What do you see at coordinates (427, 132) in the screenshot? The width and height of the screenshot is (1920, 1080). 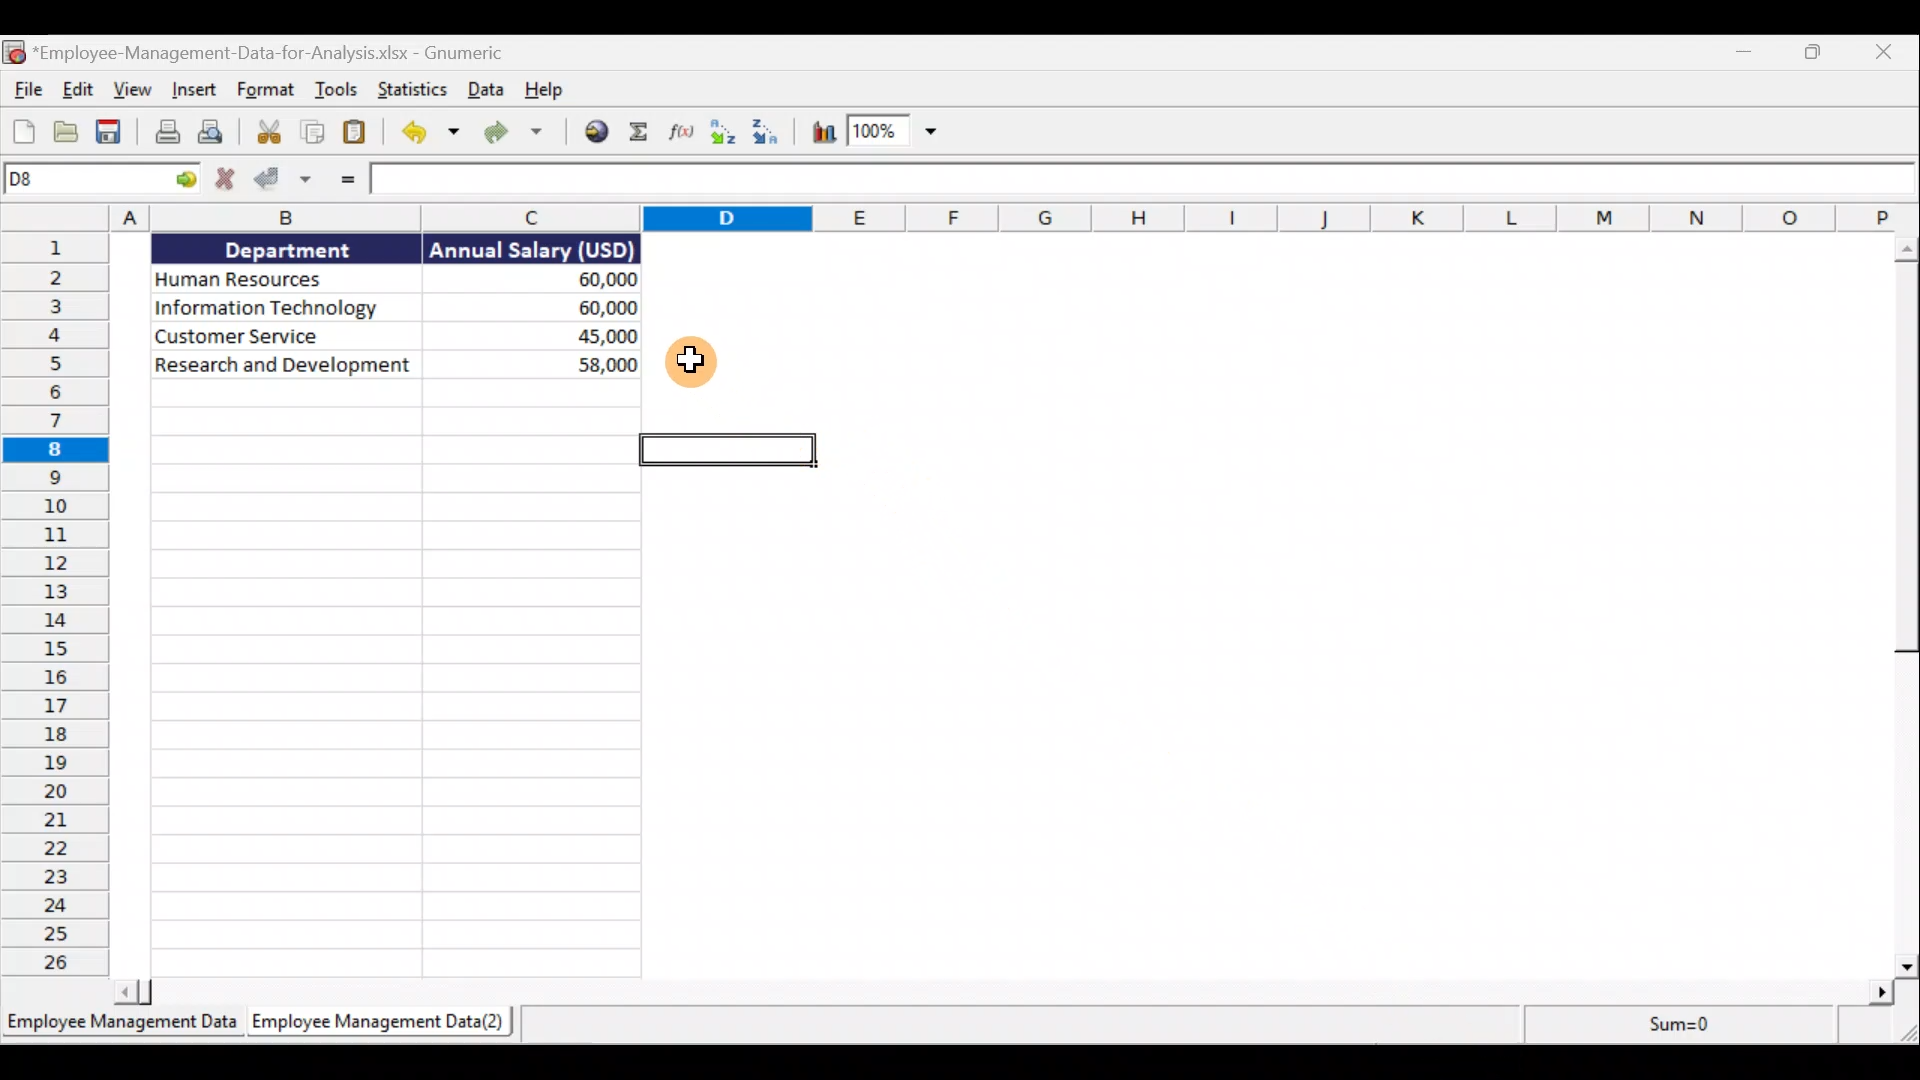 I see `Undo the last action` at bounding box center [427, 132].